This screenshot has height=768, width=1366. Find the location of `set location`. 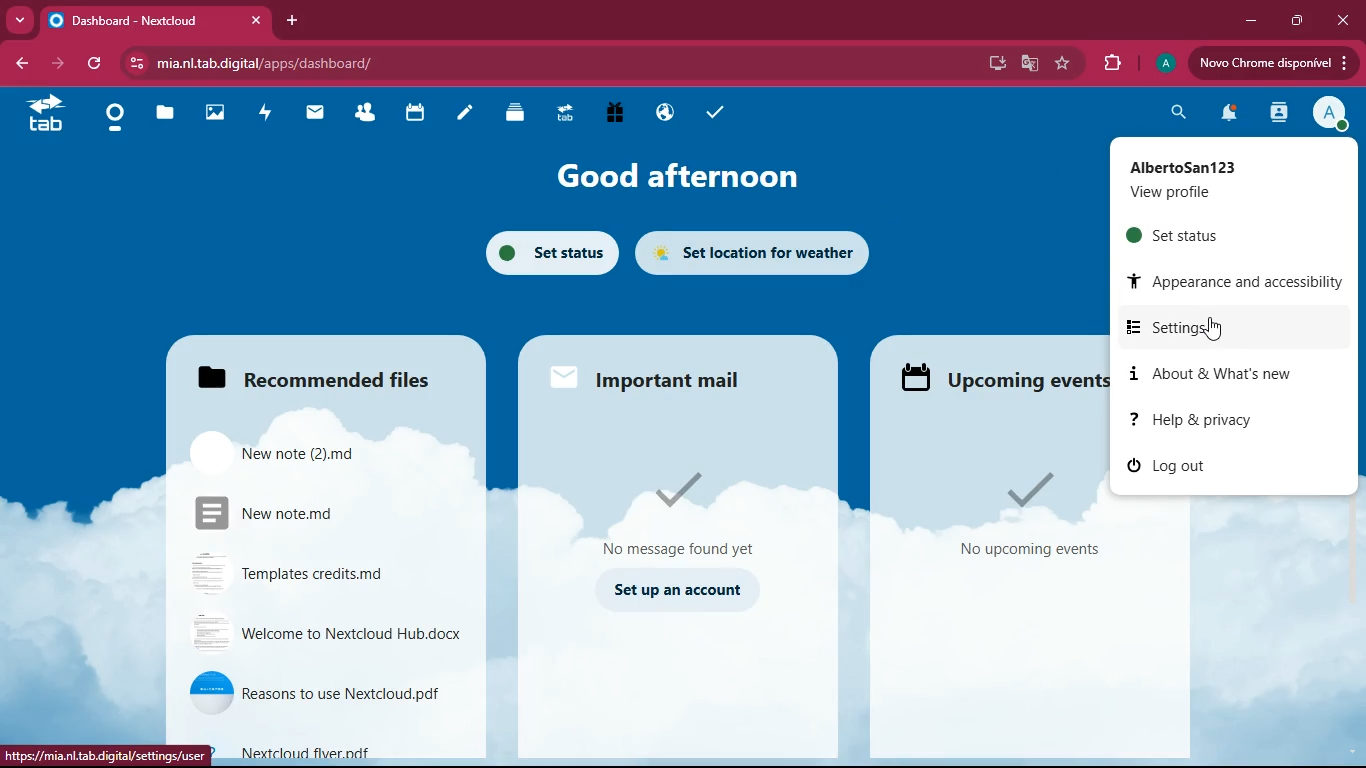

set location is located at coordinates (760, 256).